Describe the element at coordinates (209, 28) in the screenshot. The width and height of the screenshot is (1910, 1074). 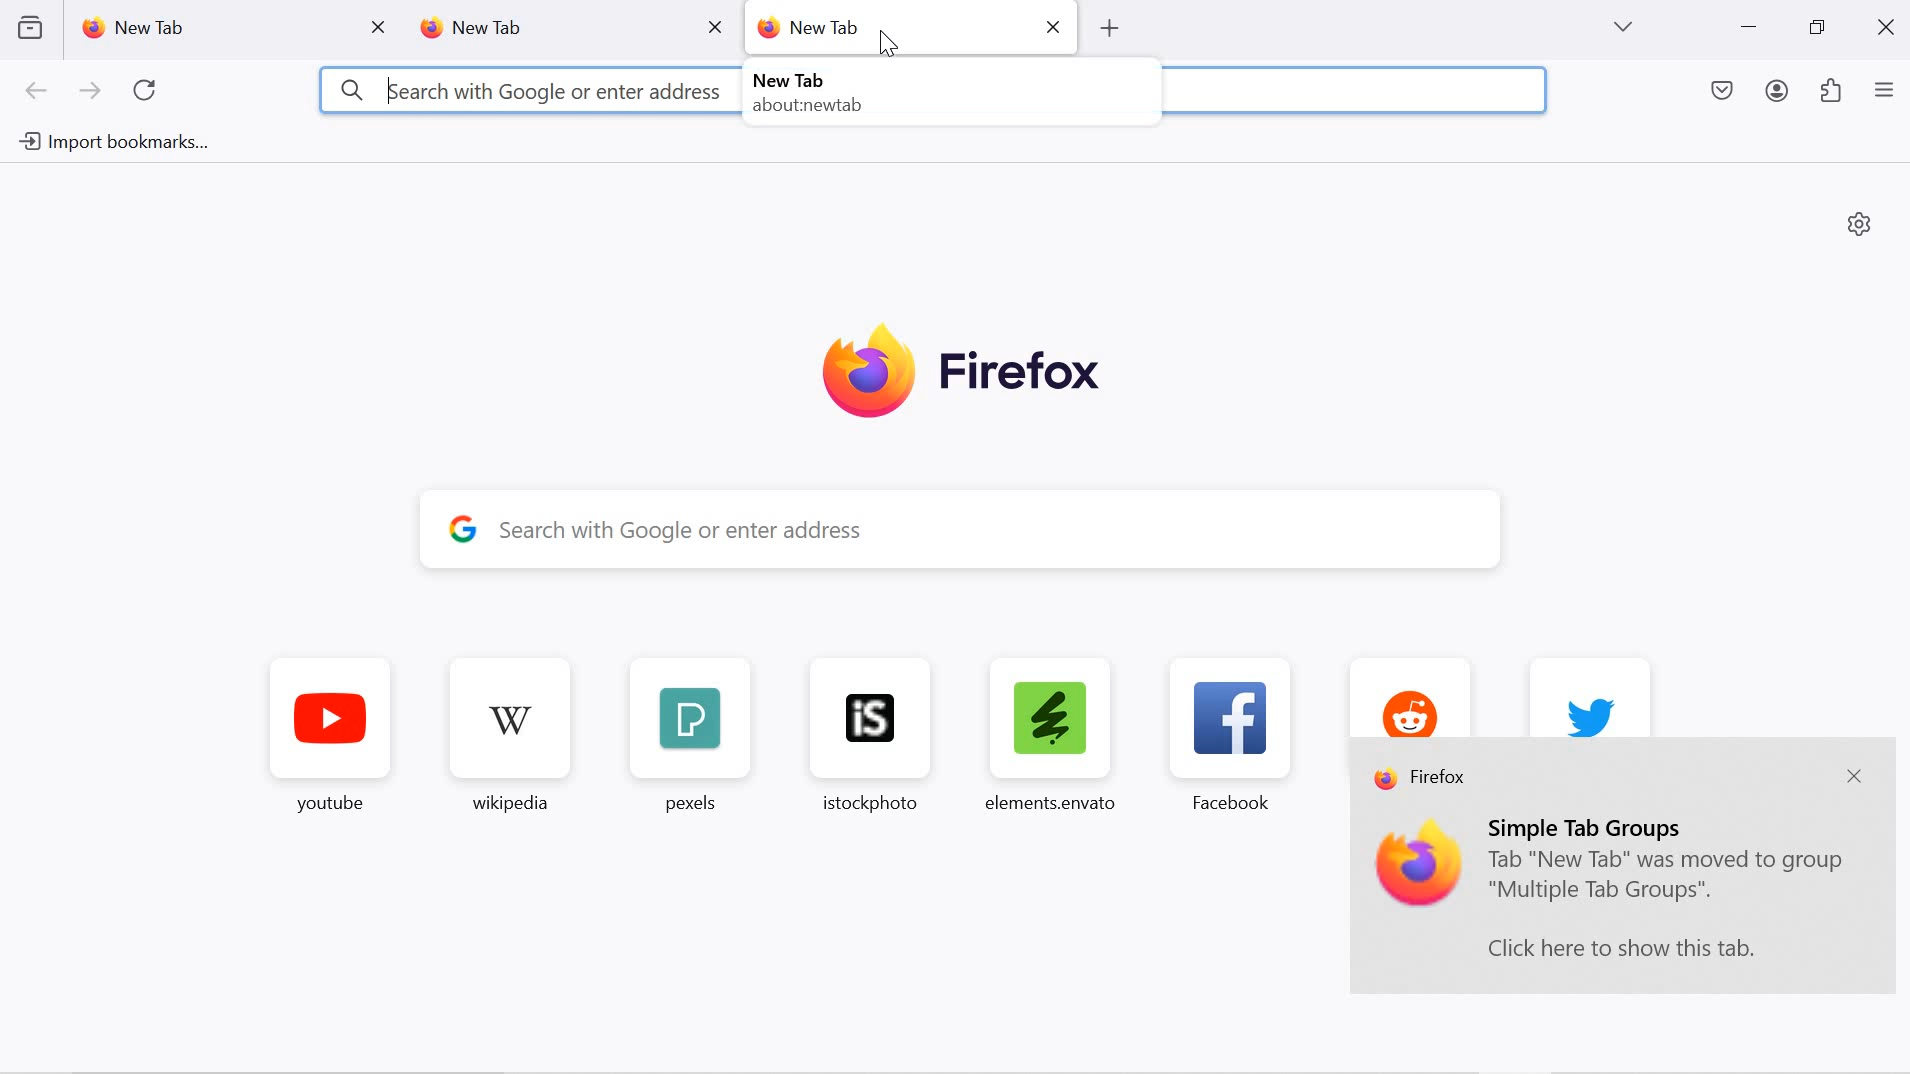
I see `new tab` at that location.